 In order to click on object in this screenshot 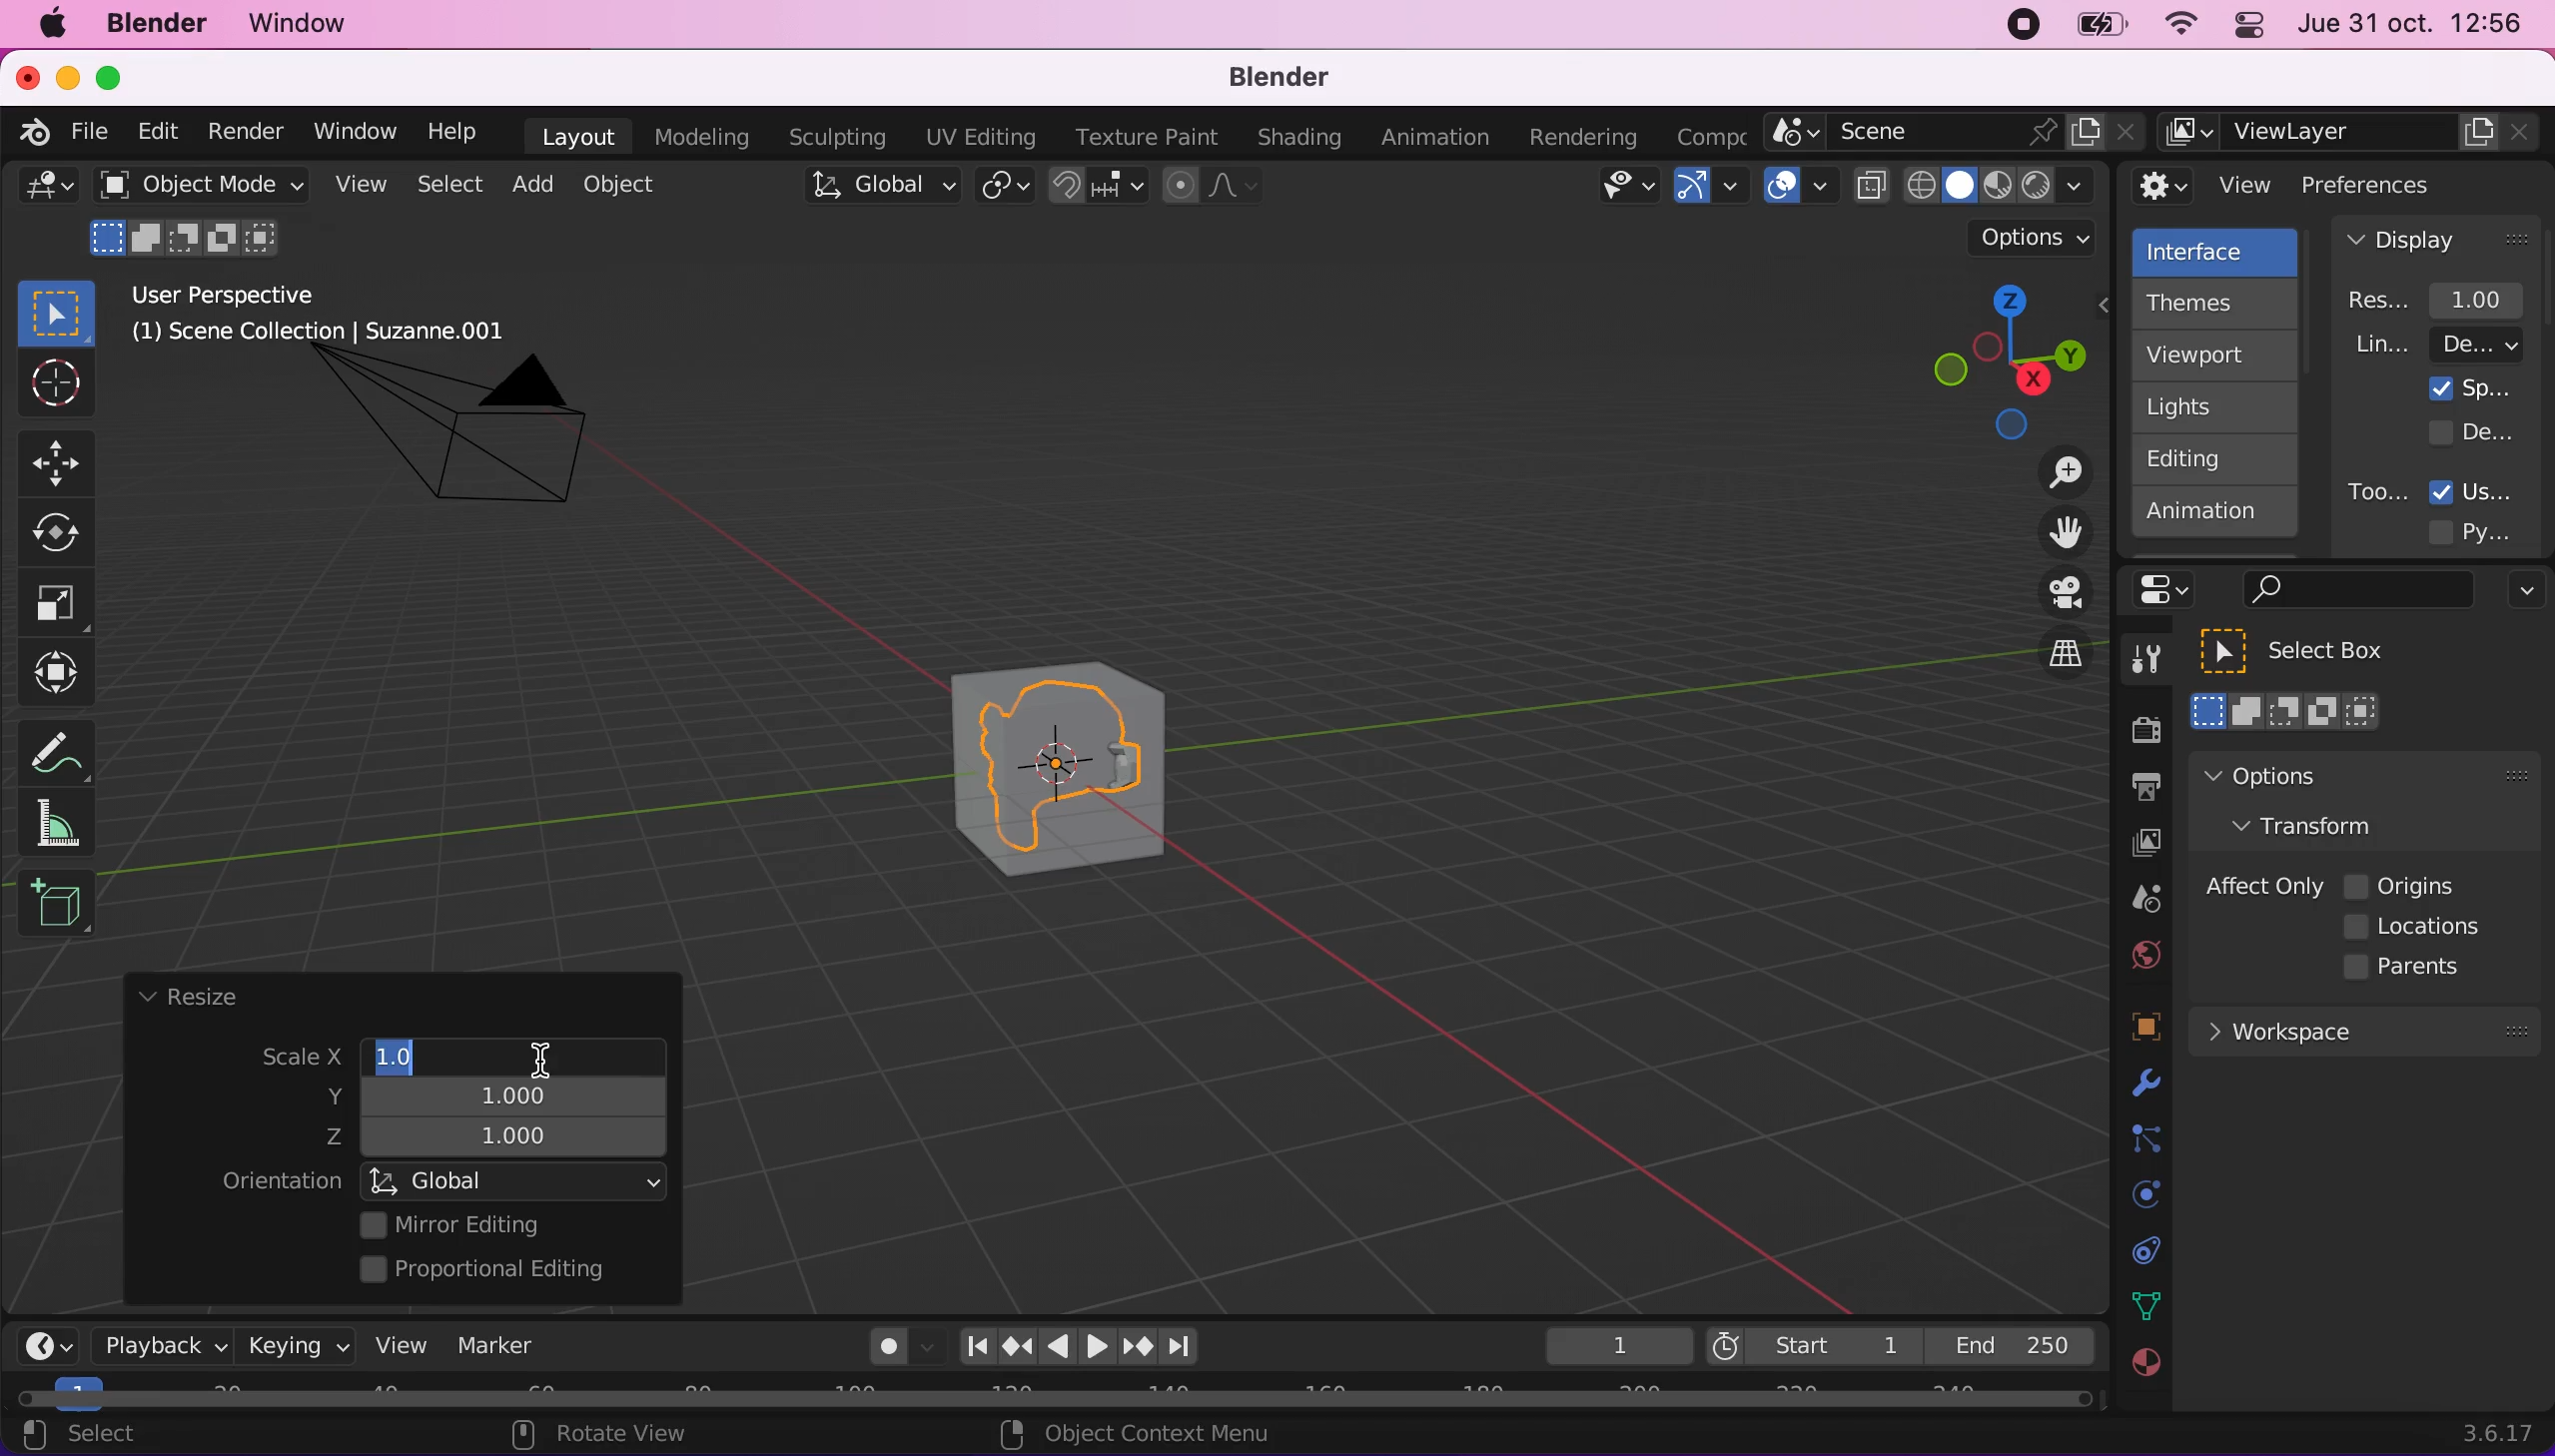, I will do `click(624, 184)`.